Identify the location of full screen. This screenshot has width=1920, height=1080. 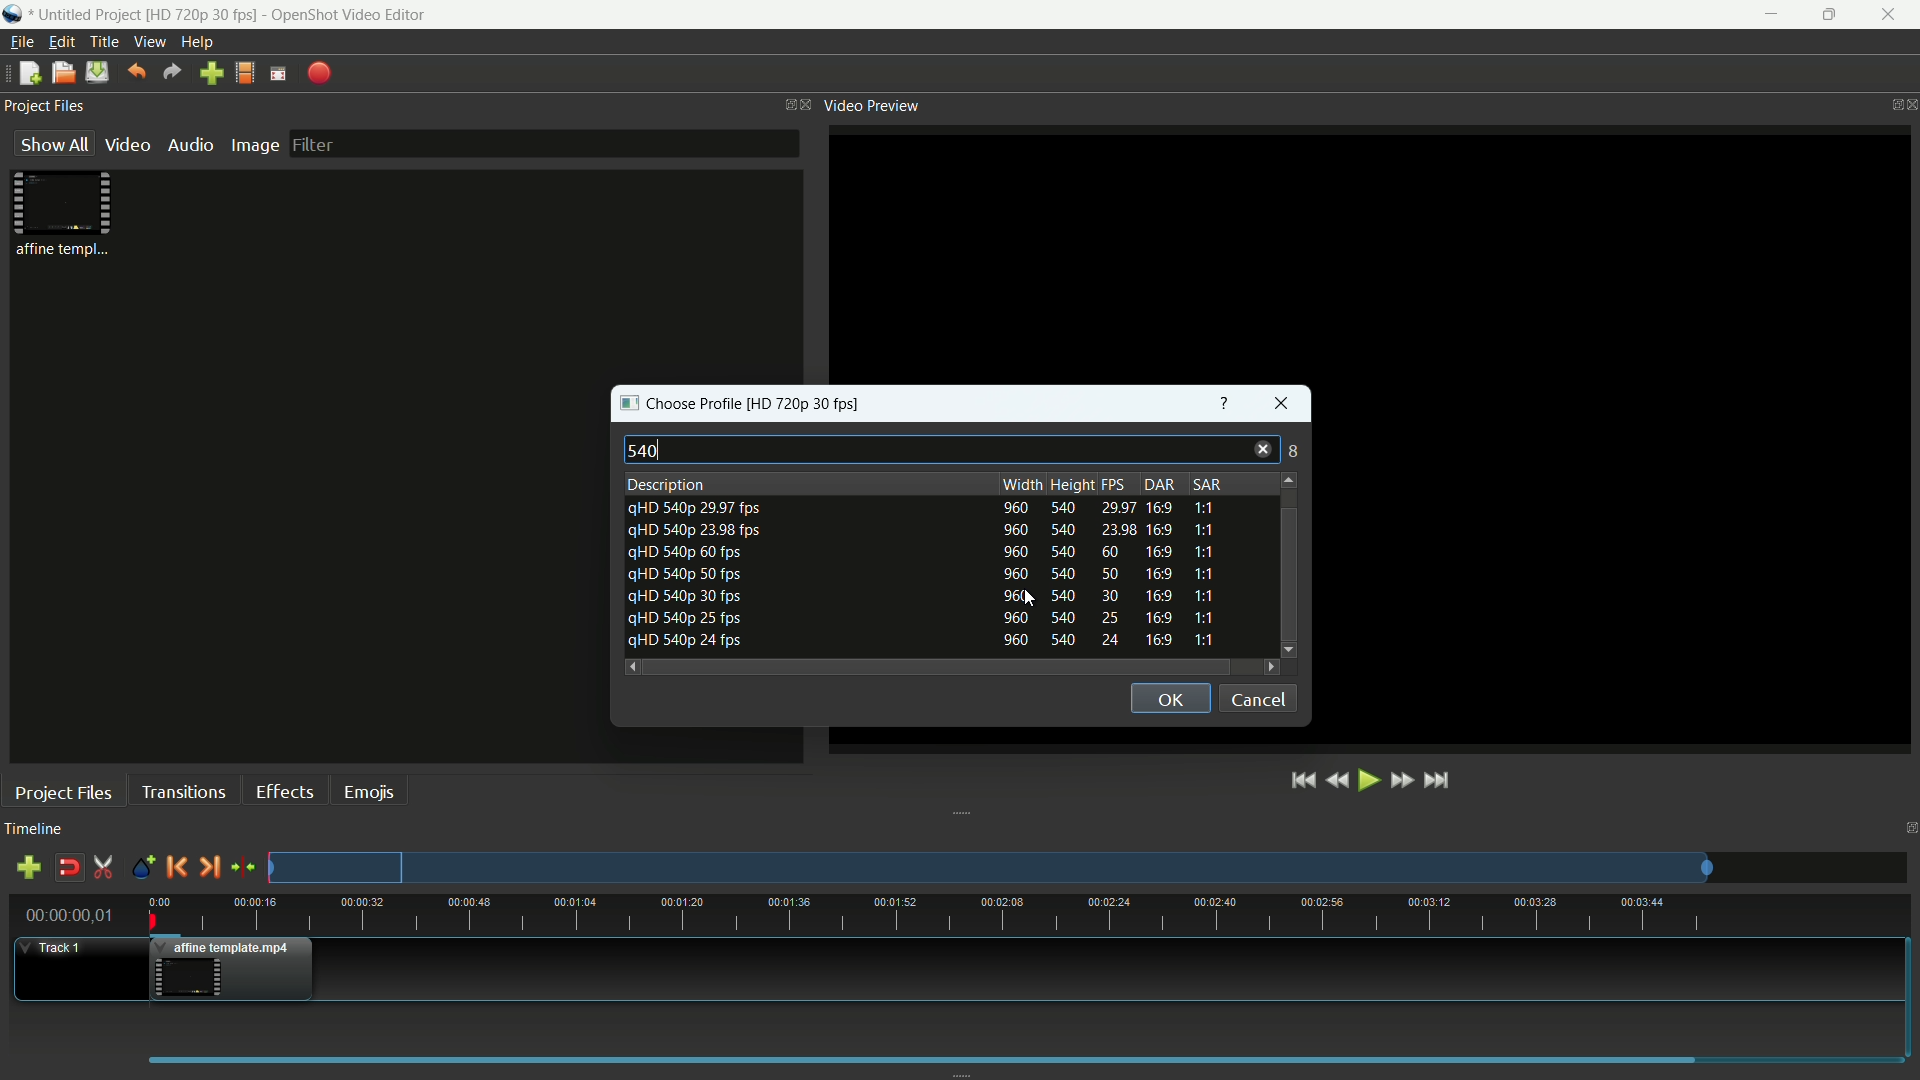
(280, 75).